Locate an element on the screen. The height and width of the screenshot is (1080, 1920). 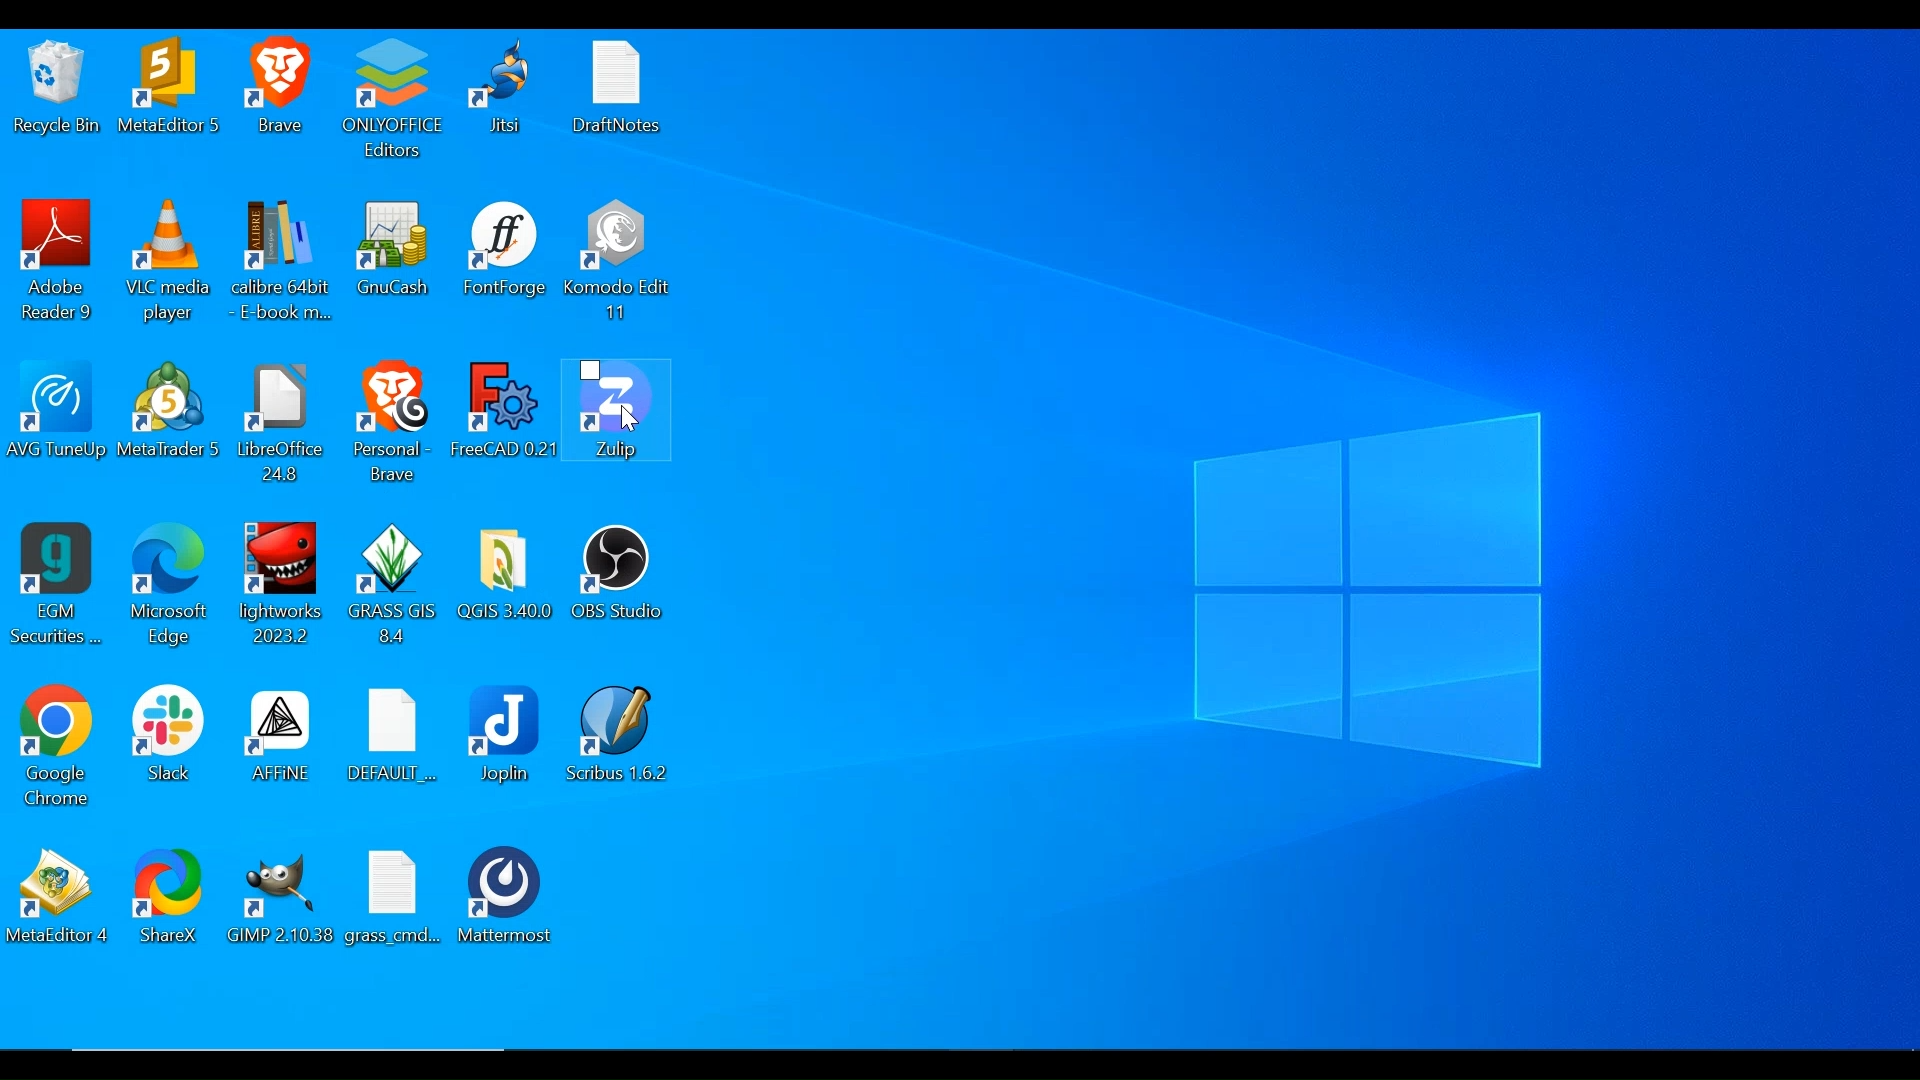
FreeCAD is located at coordinates (508, 413).